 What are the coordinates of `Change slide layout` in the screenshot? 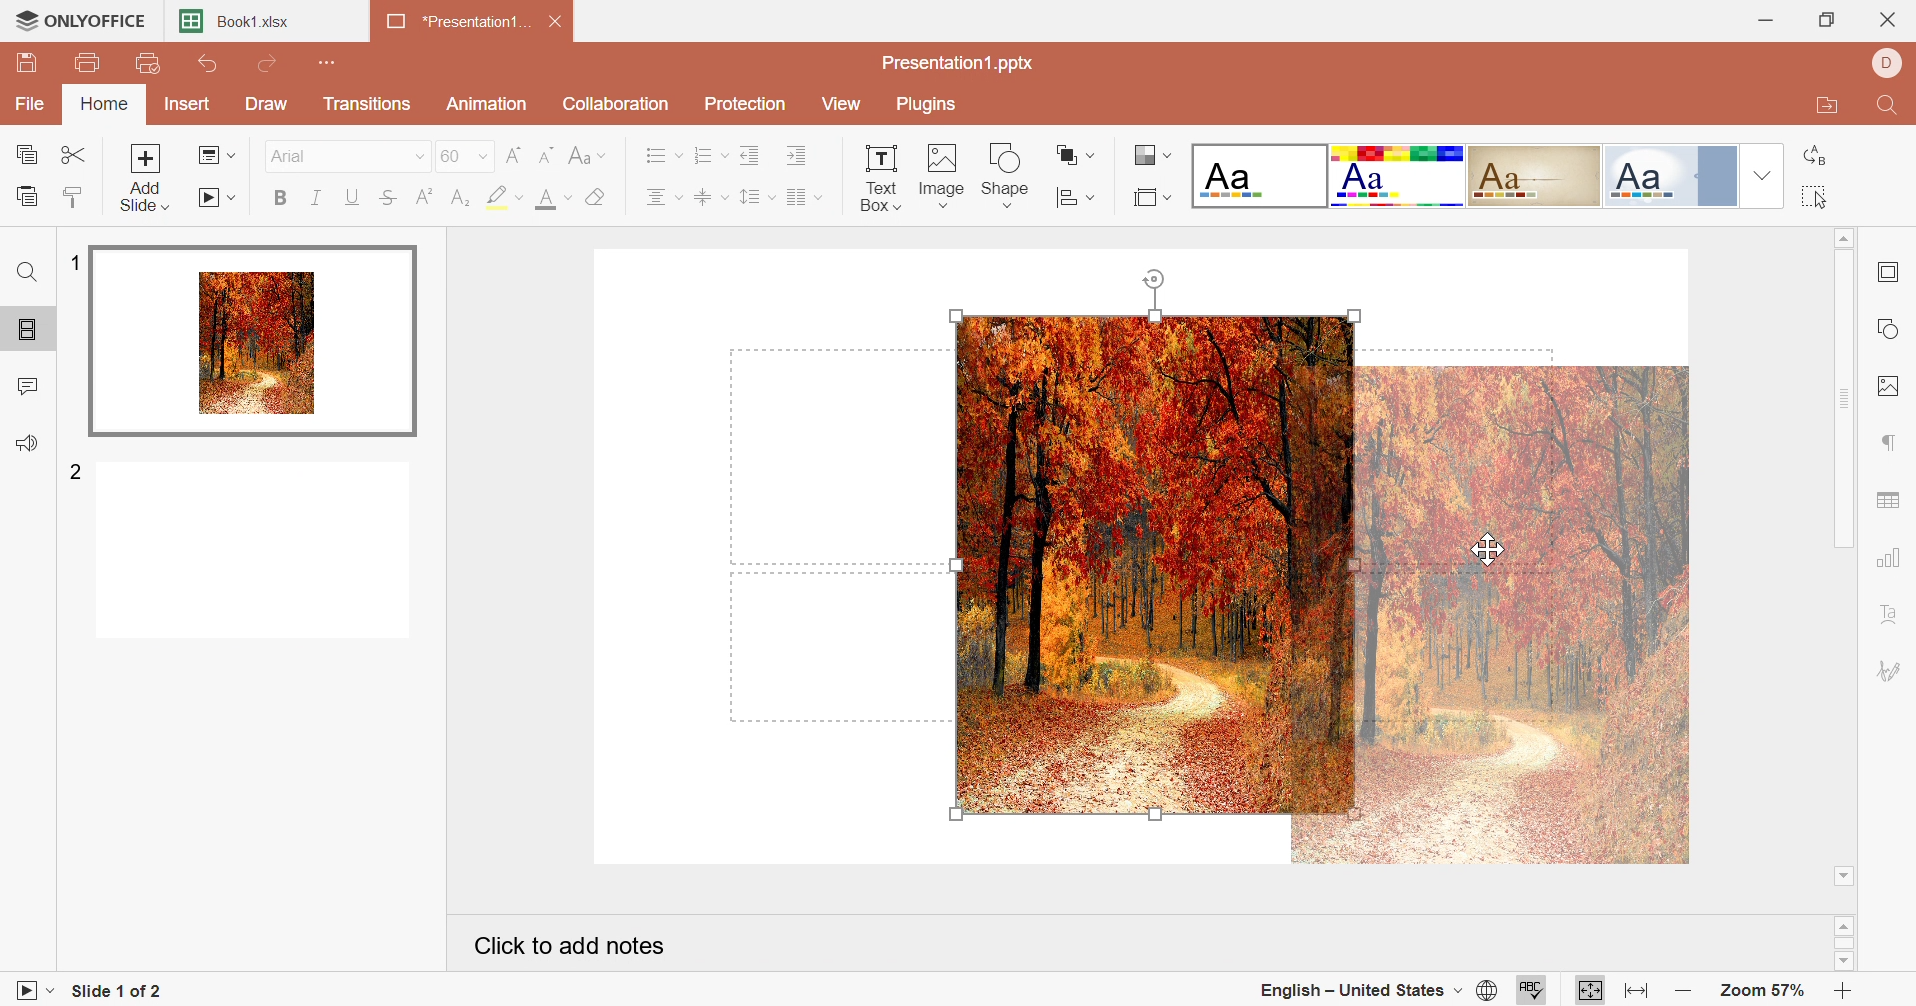 It's located at (219, 157).